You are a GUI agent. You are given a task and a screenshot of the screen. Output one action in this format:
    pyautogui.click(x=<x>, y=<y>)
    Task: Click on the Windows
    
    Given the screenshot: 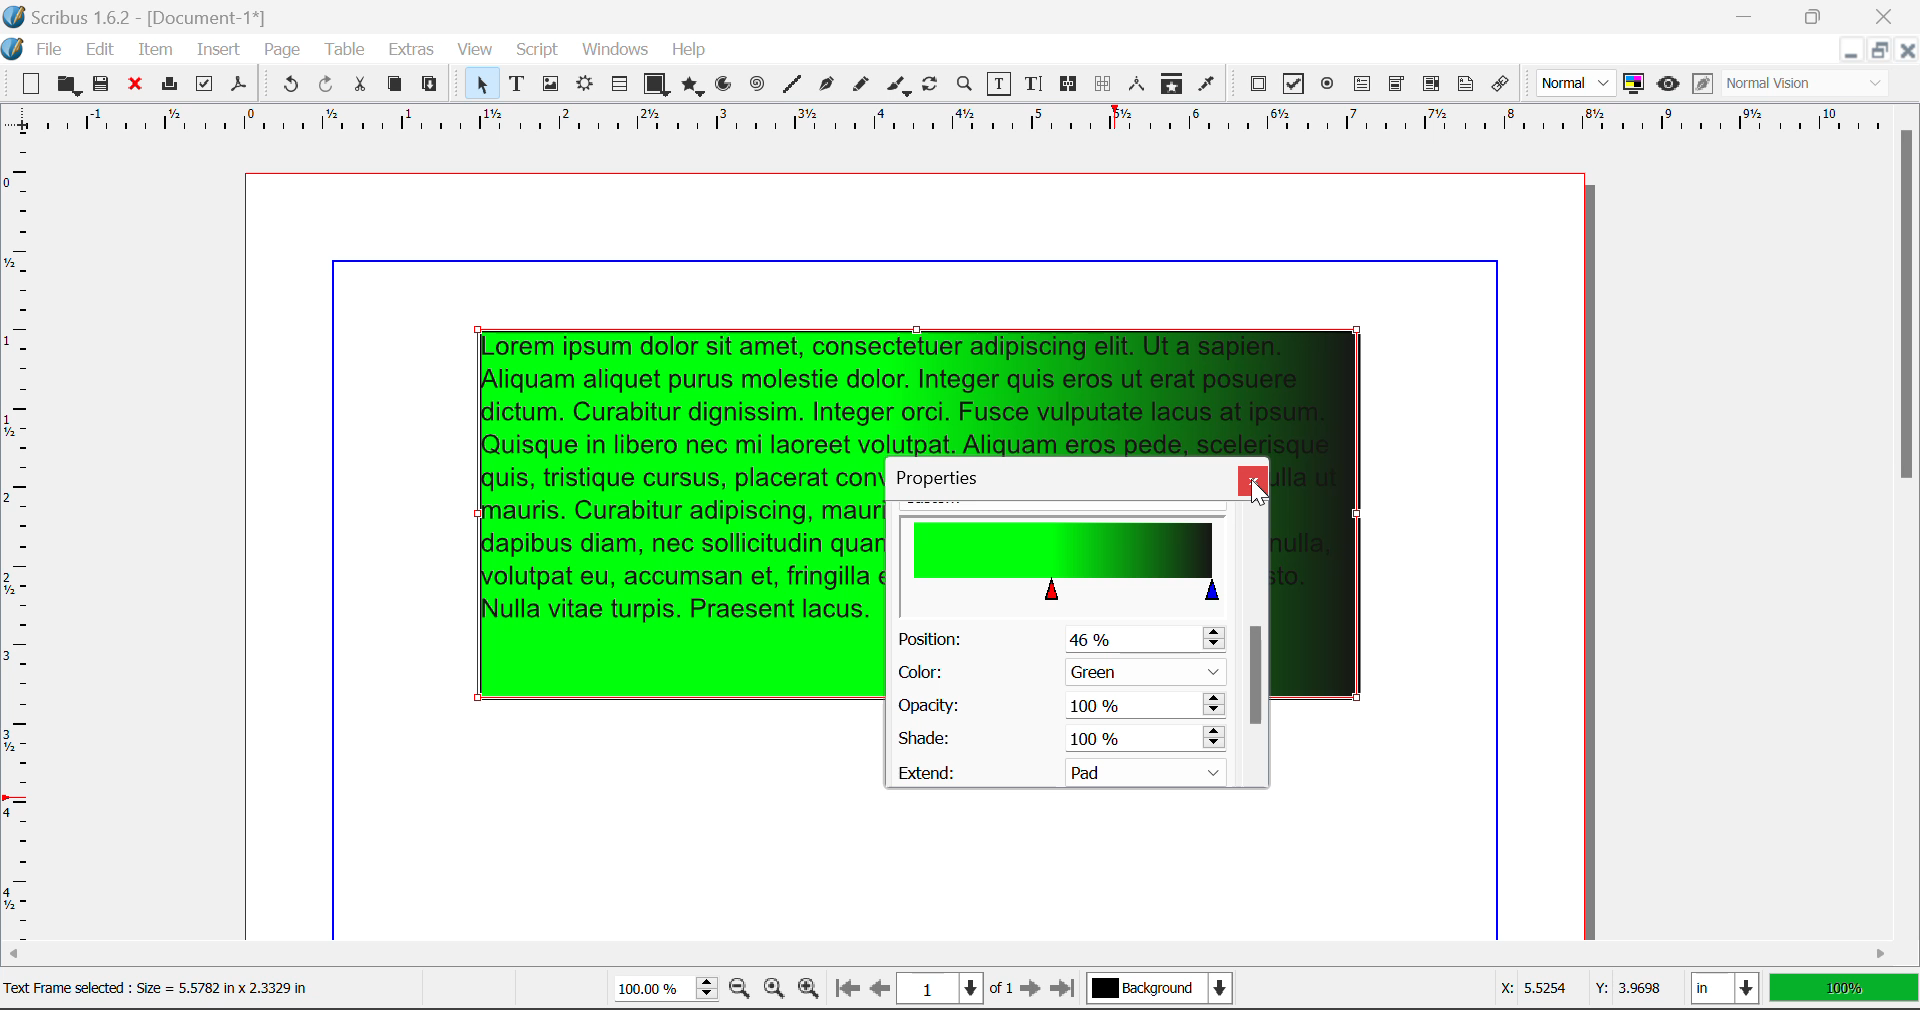 What is the action you would take?
    pyautogui.click(x=613, y=50)
    